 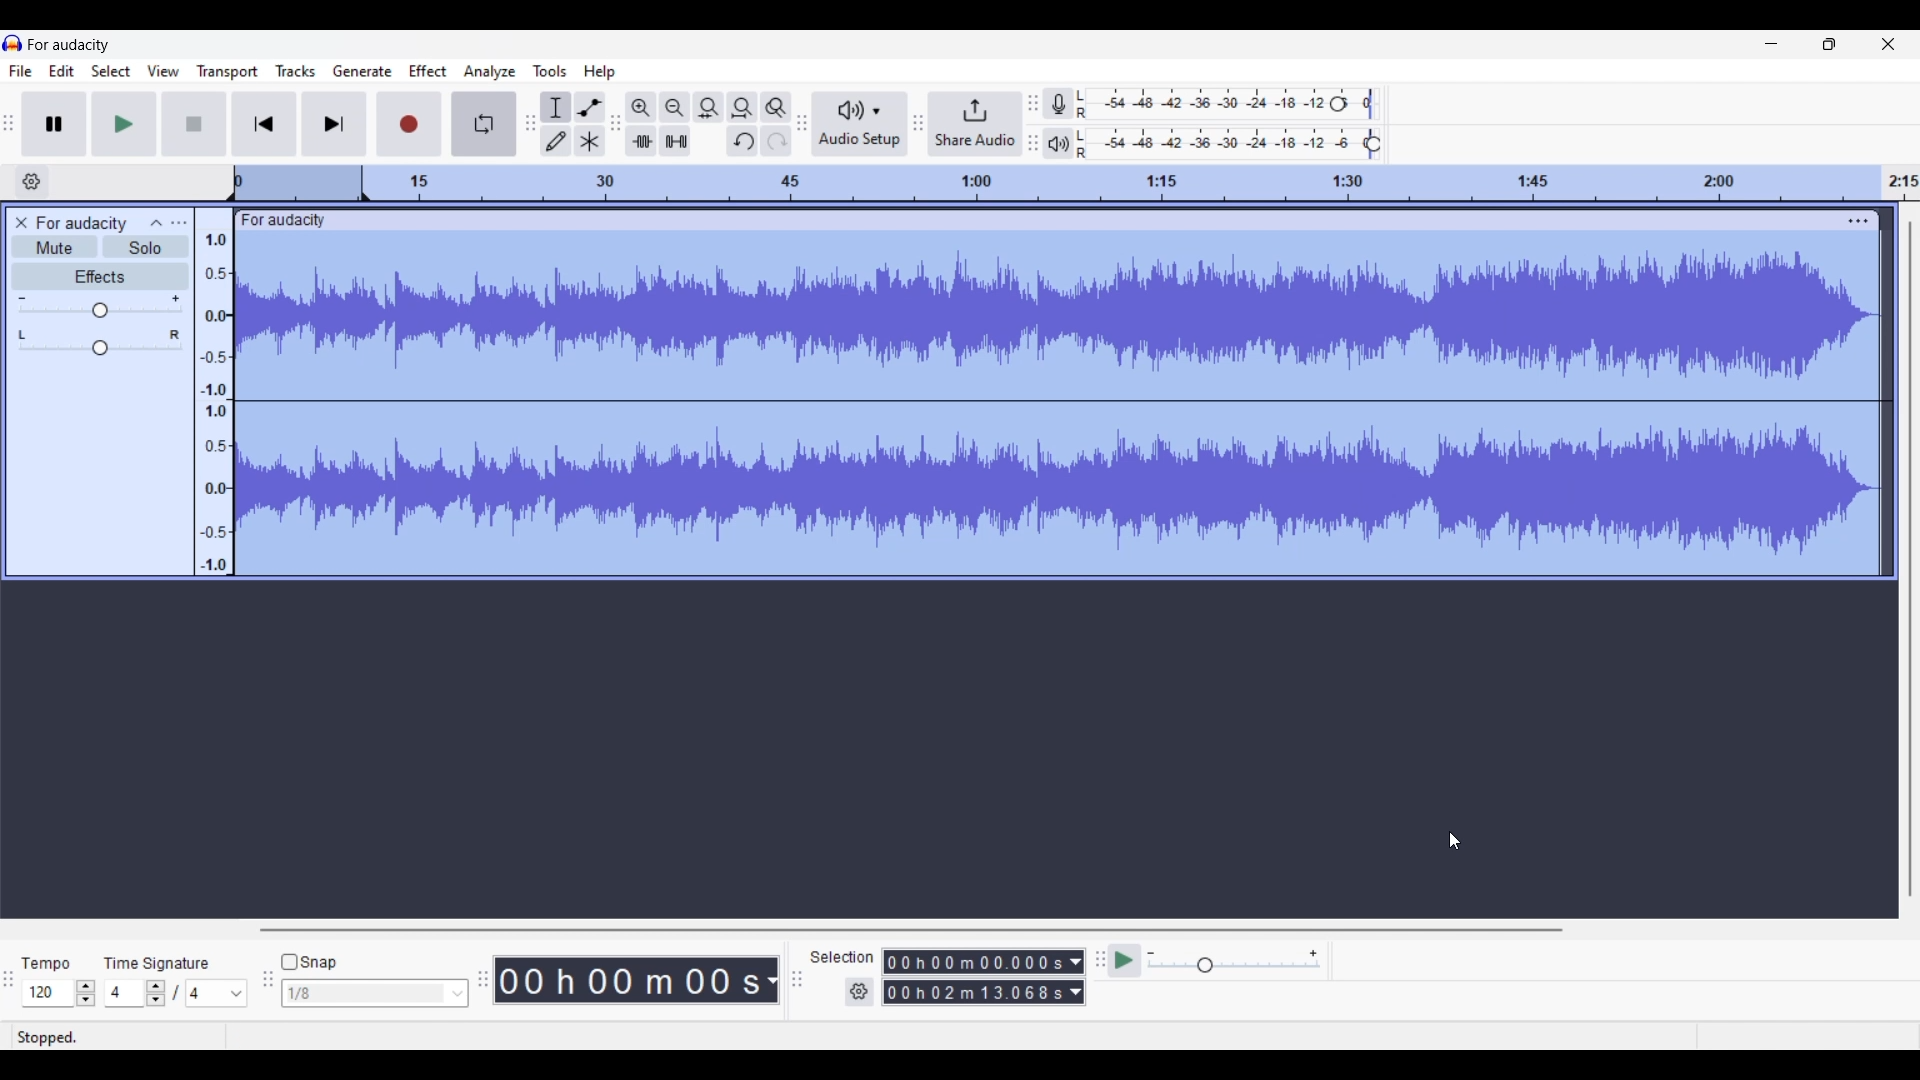 I want to click on Minimize, so click(x=1770, y=43).